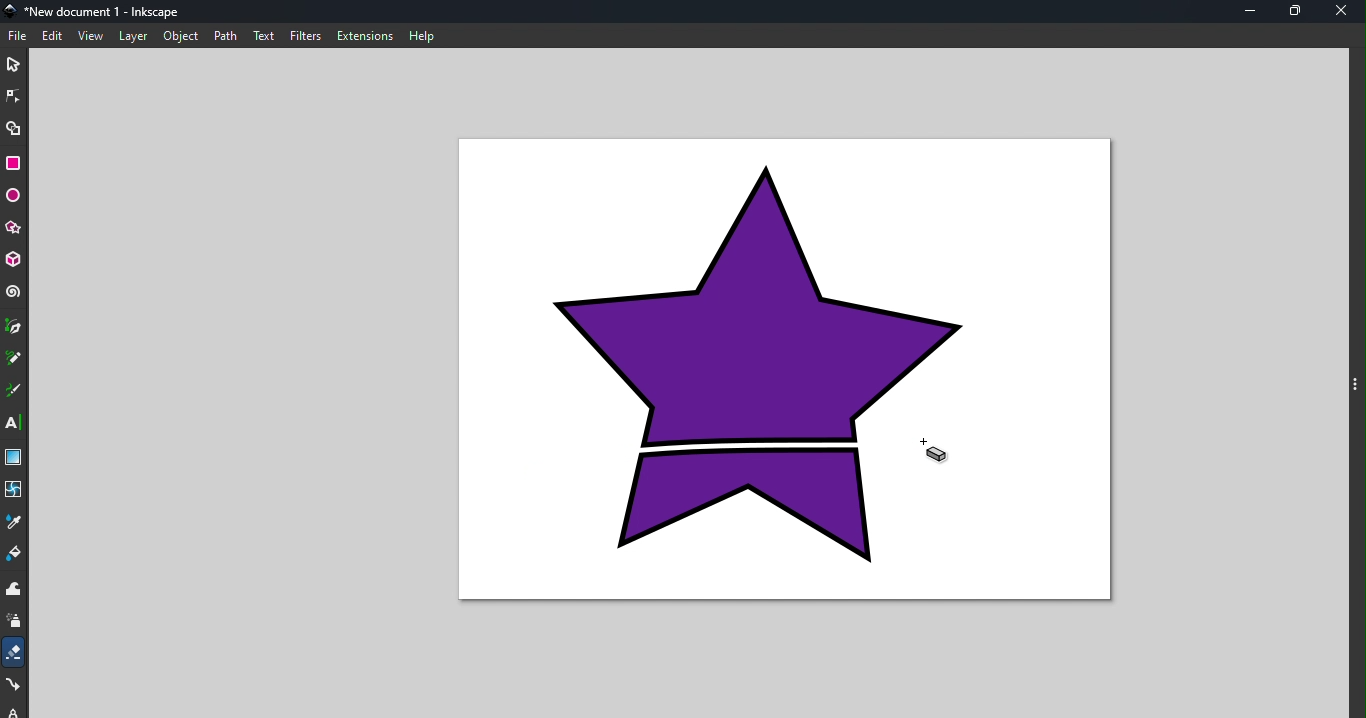 The image size is (1366, 718). Describe the element at coordinates (133, 36) in the screenshot. I see `layer` at that location.